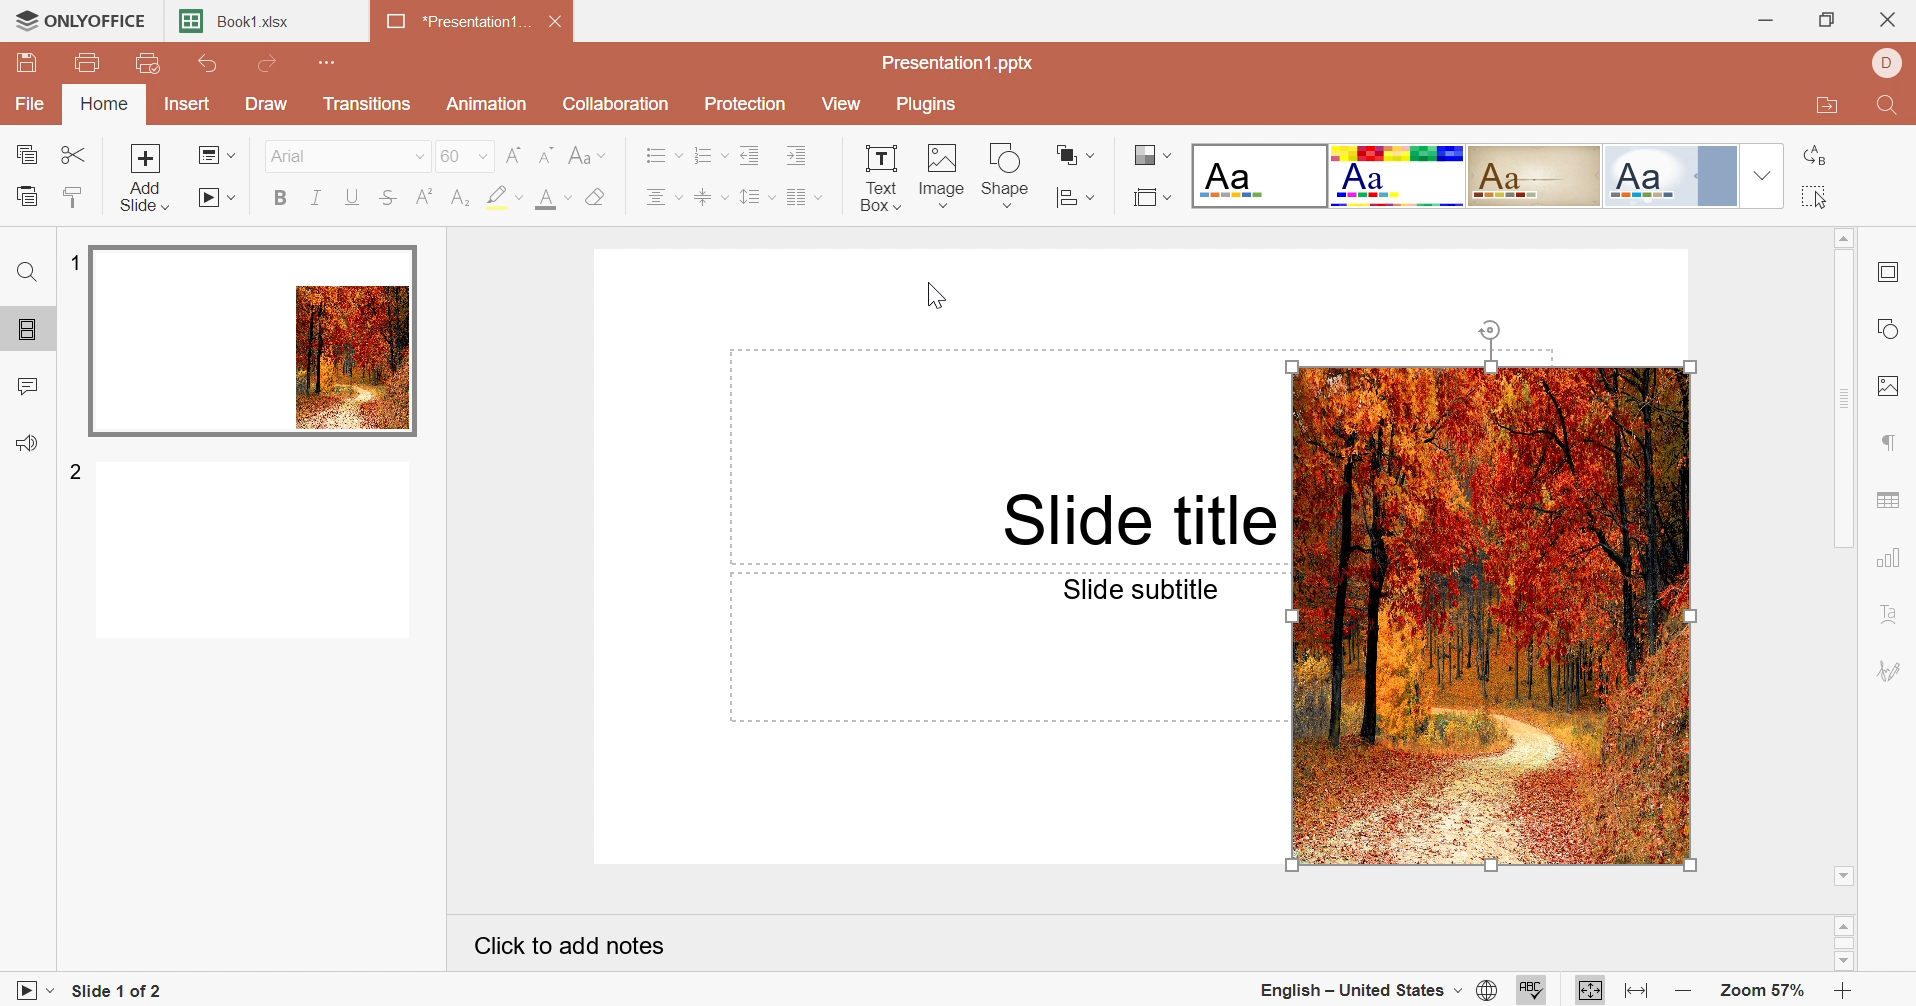 This screenshot has width=1916, height=1006. I want to click on Numbering, so click(710, 155).